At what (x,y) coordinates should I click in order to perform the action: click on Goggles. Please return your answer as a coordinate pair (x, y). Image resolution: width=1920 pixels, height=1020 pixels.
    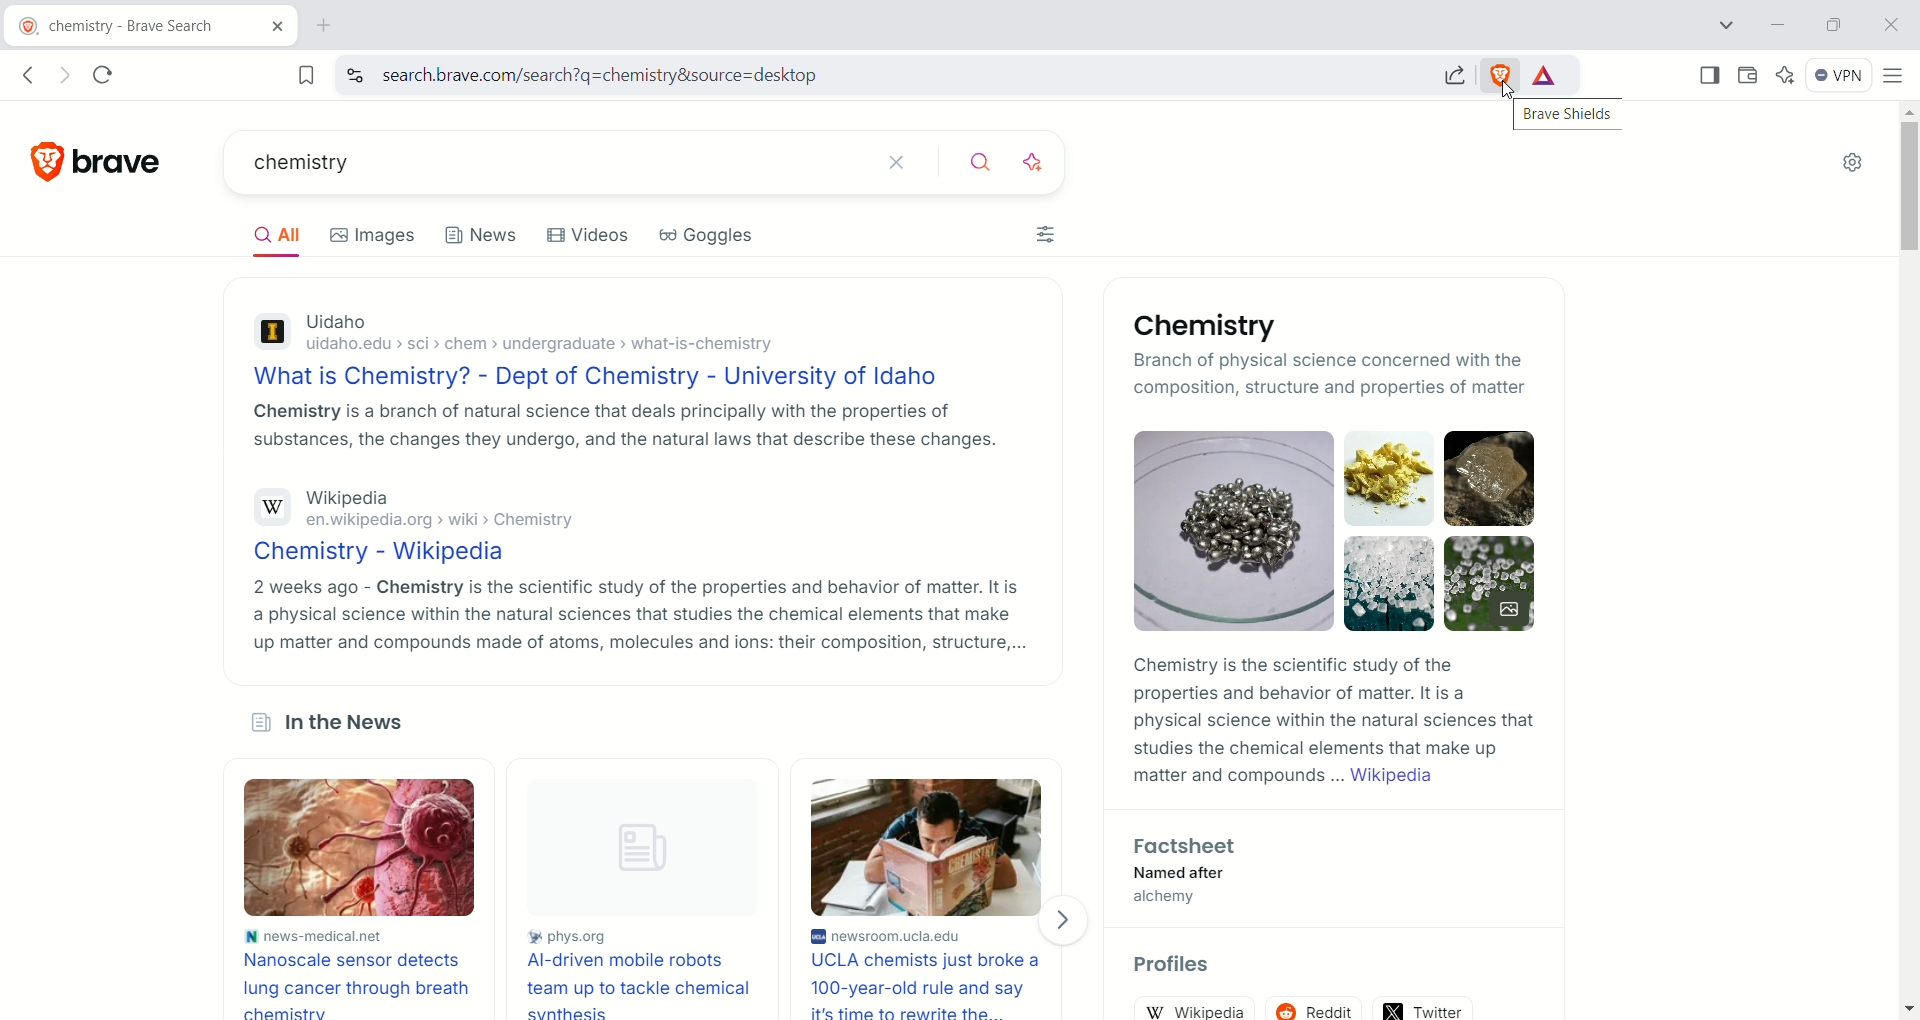
    Looking at the image, I should click on (708, 235).